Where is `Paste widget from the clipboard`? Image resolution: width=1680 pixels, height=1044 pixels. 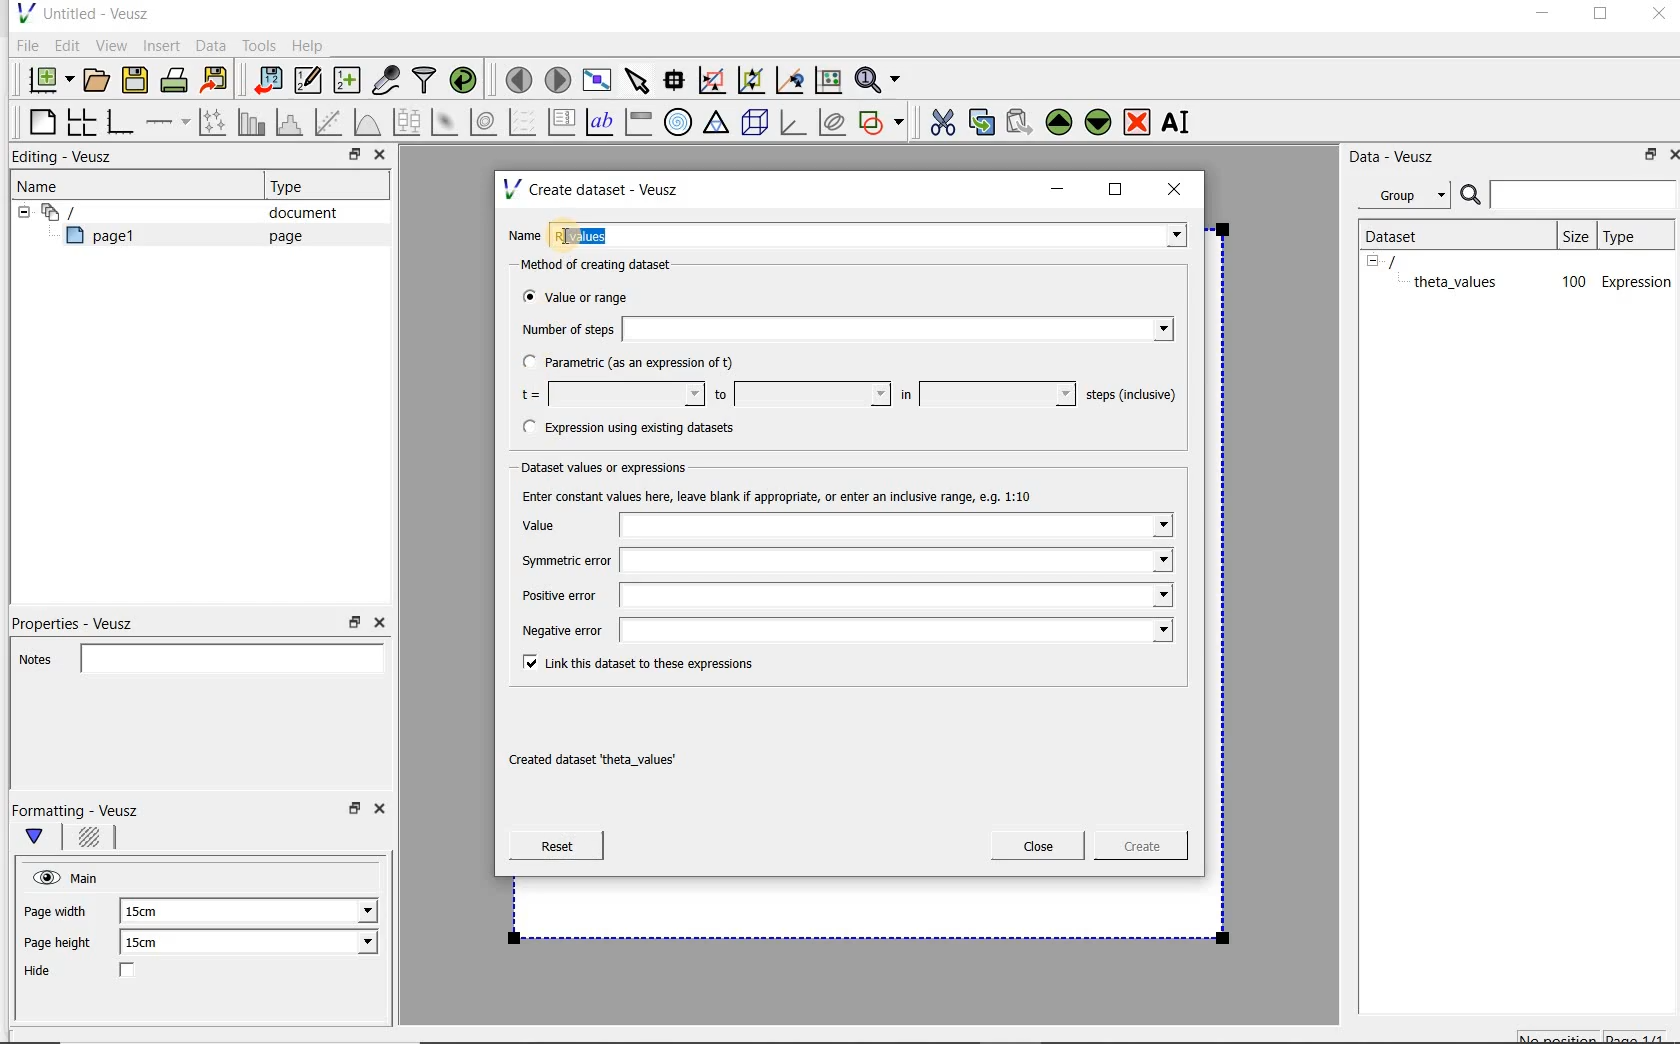 Paste widget from the clipboard is located at coordinates (1022, 122).